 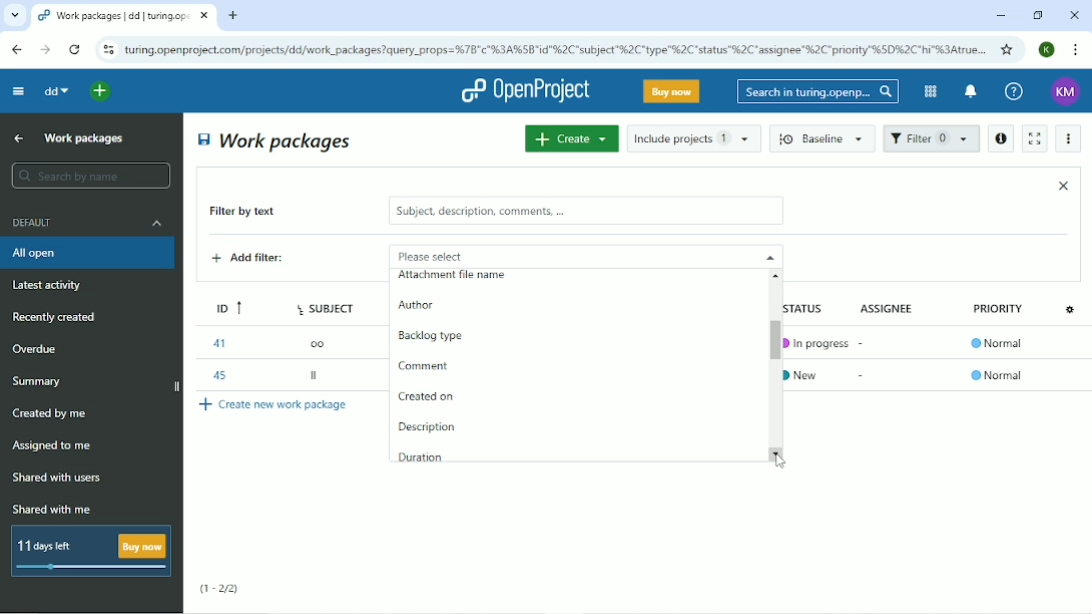 I want to click on Normal, so click(x=997, y=375).